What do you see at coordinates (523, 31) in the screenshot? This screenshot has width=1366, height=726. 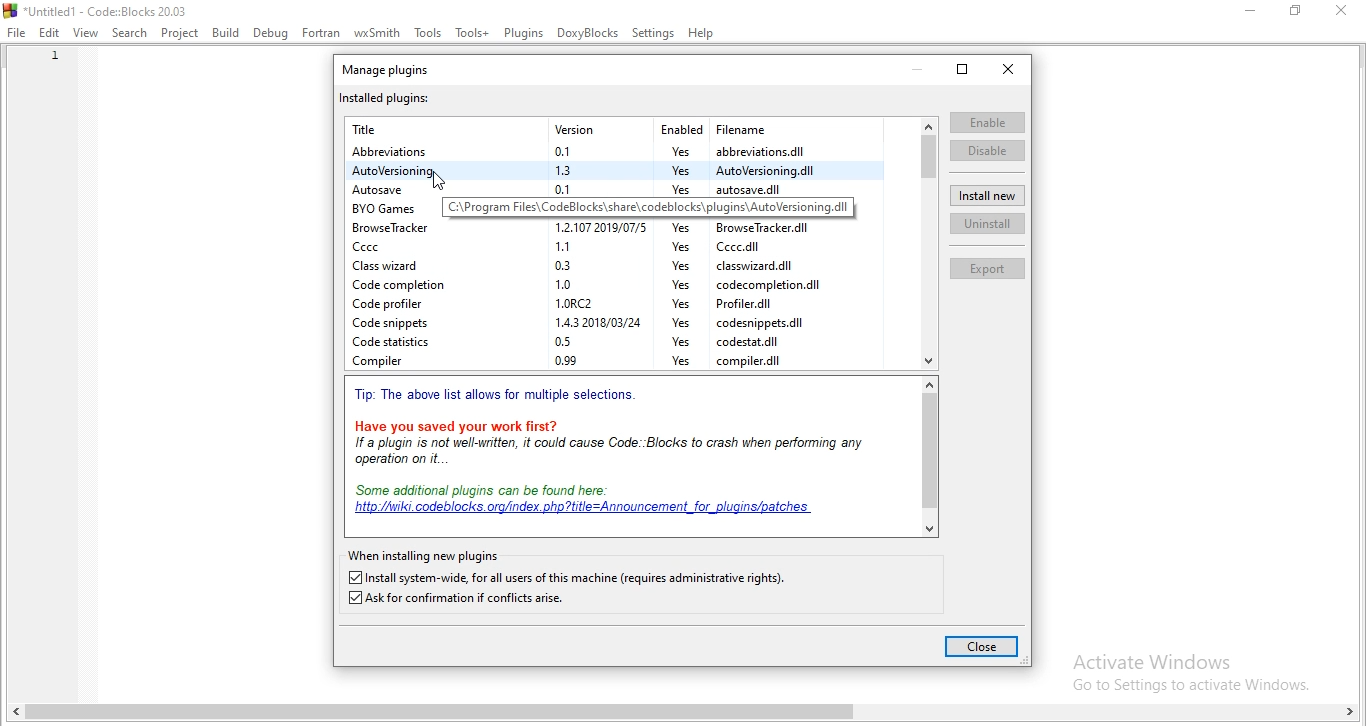 I see `Plugins` at bounding box center [523, 31].